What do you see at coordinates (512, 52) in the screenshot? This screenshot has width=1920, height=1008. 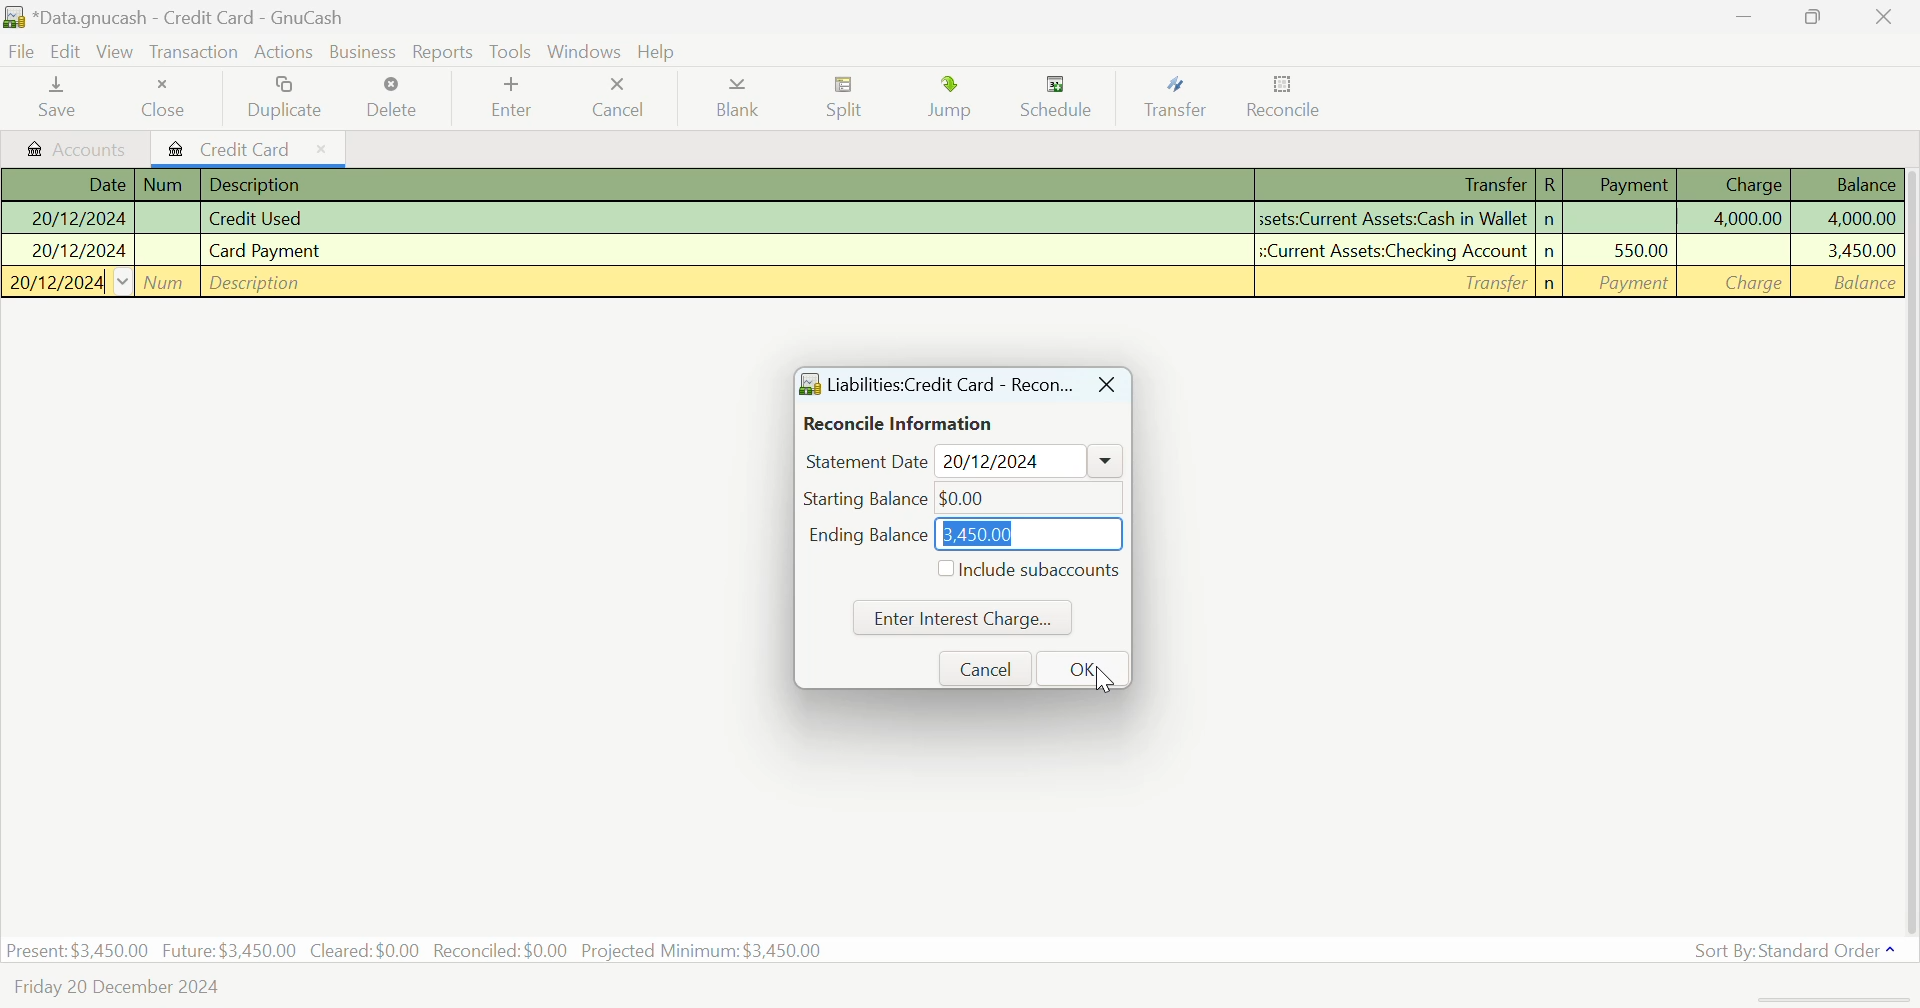 I see `Tools` at bounding box center [512, 52].